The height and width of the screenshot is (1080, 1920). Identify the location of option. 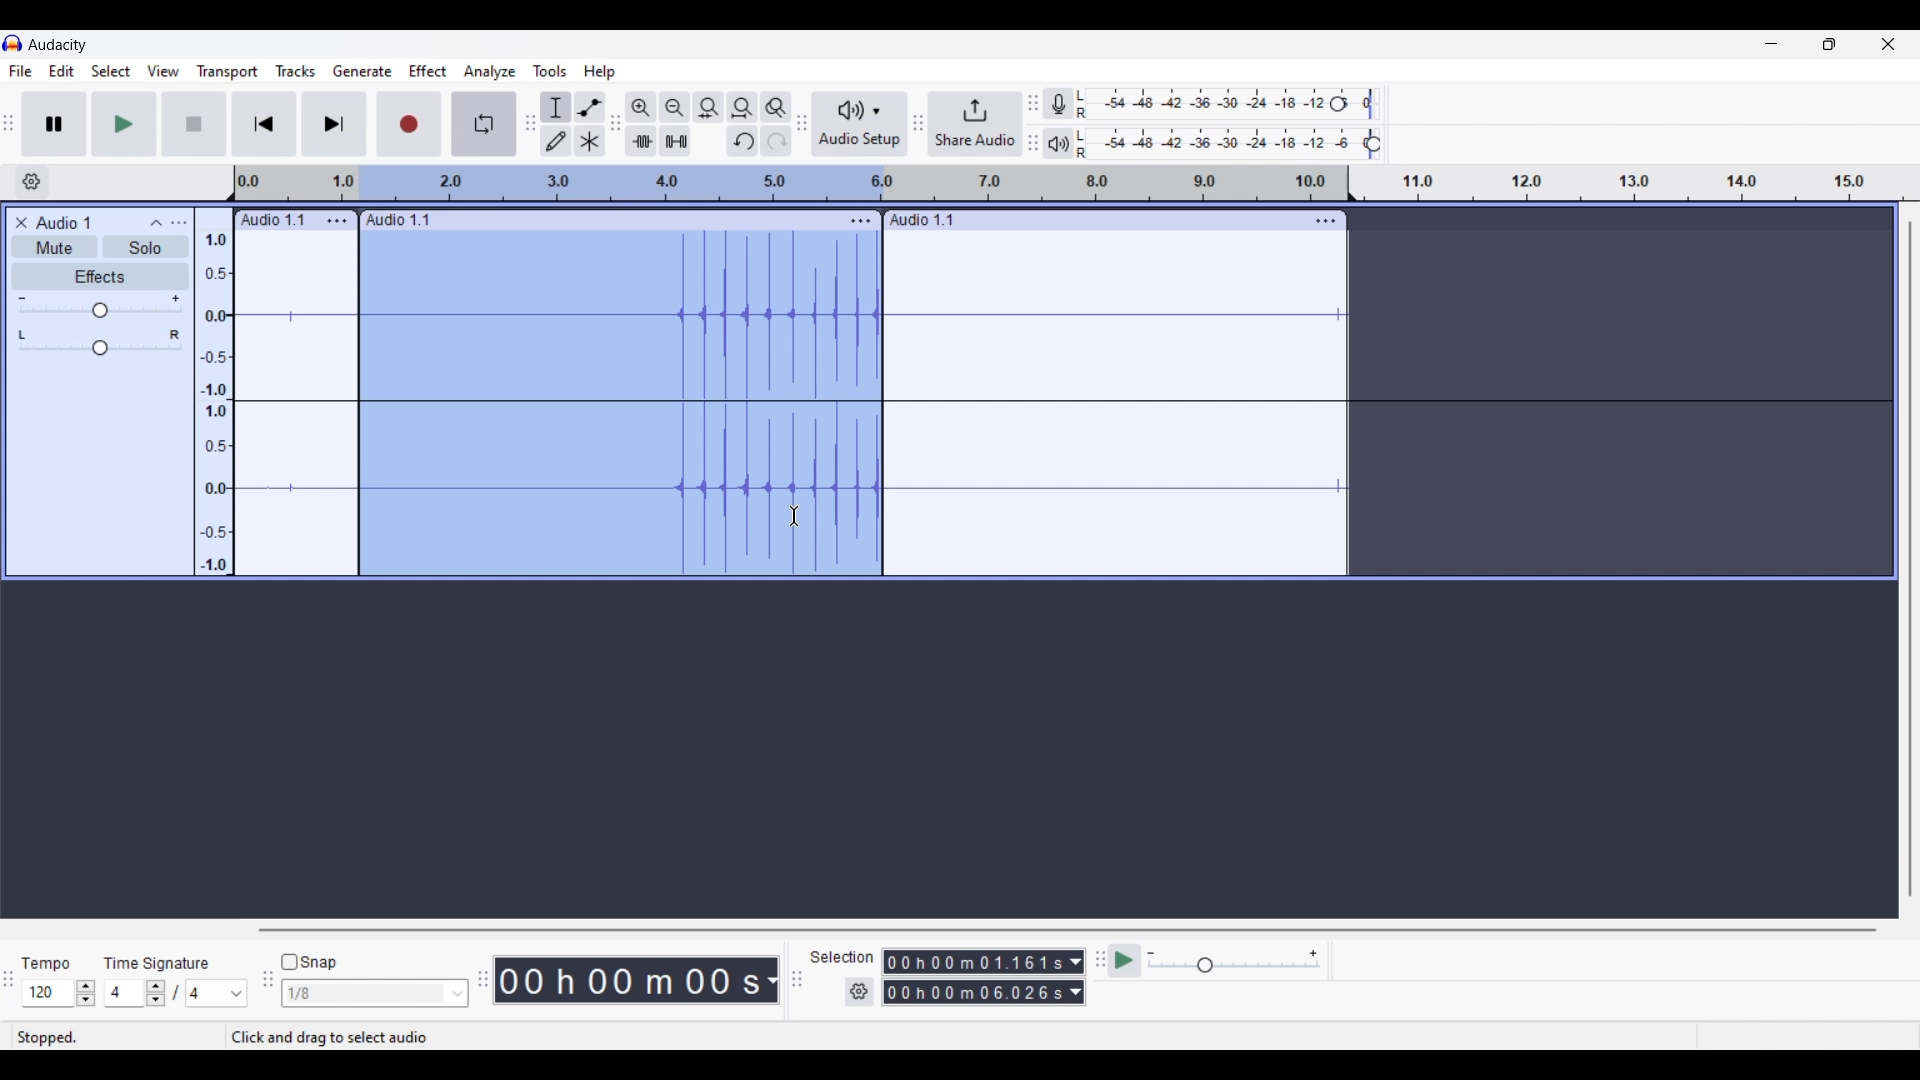
(861, 218).